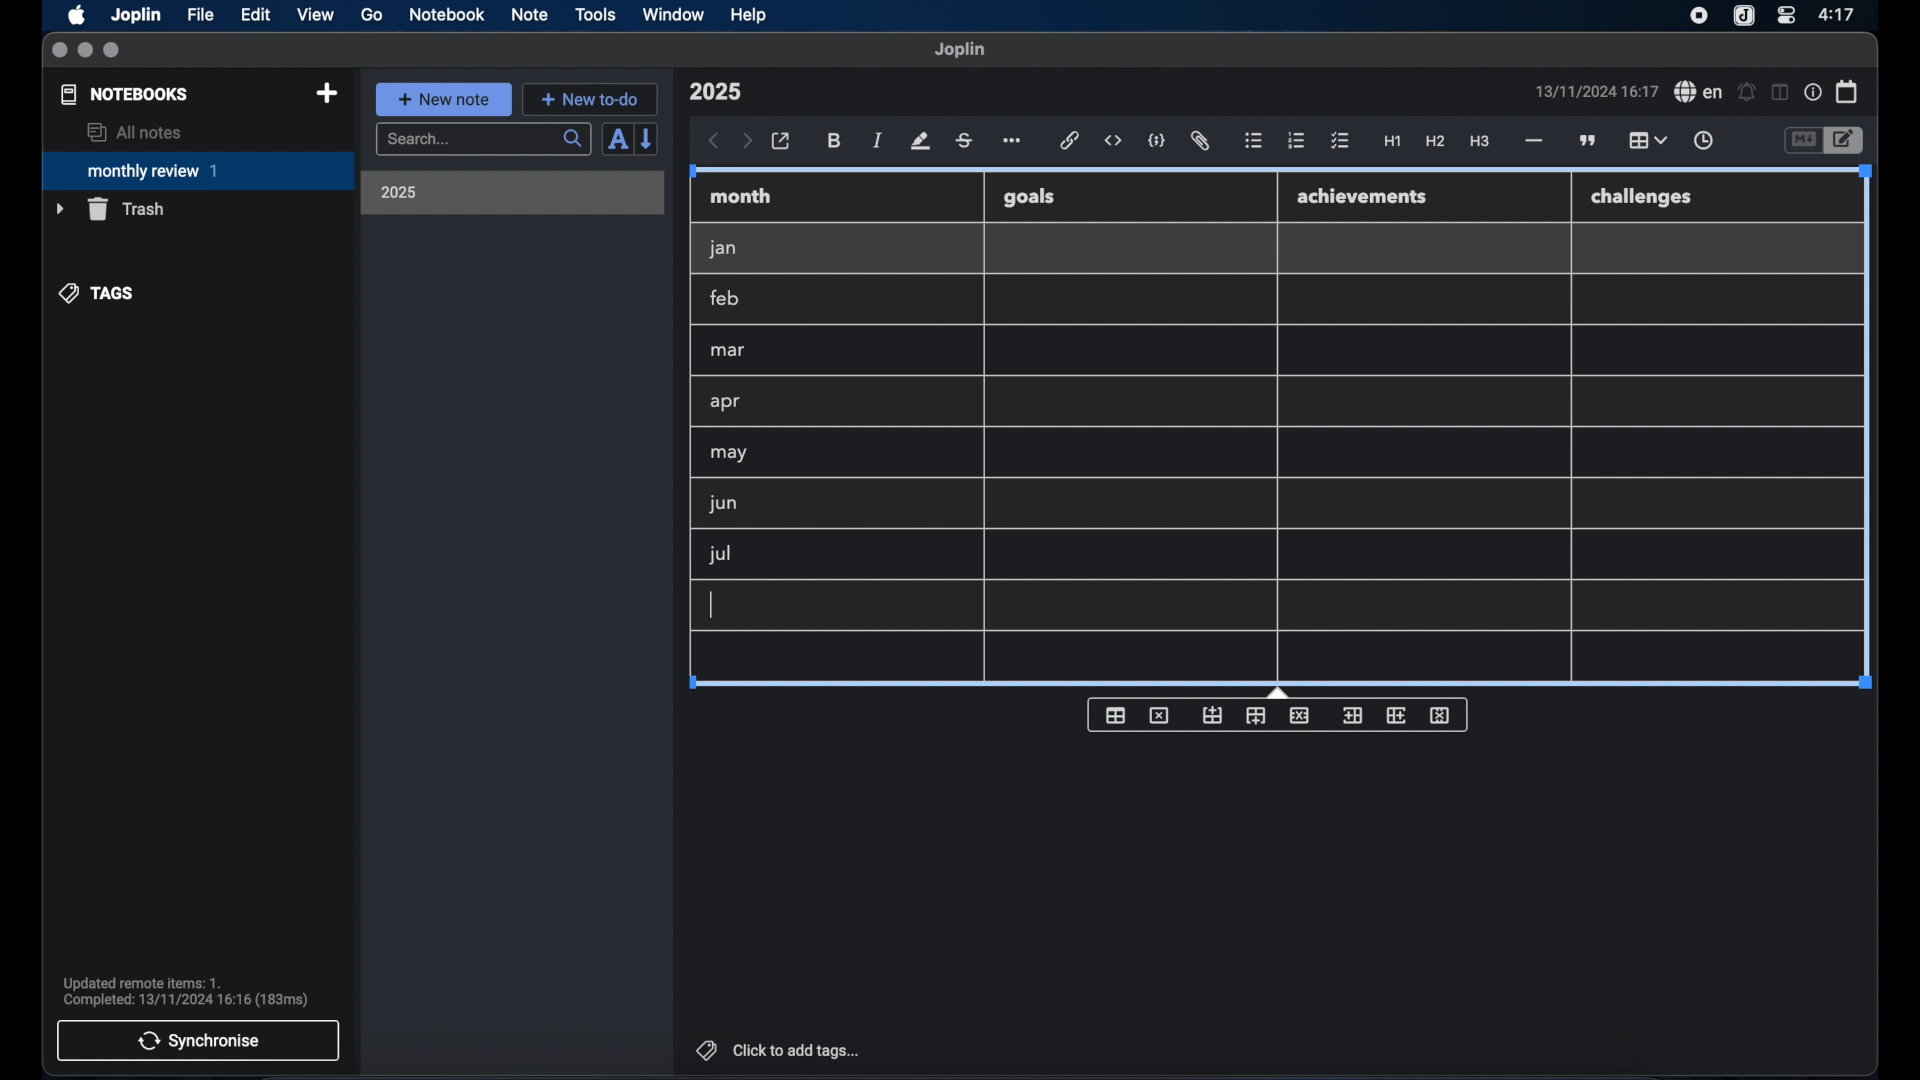  Describe the element at coordinates (1200, 141) in the screenshot. I see `attach file` at that location.